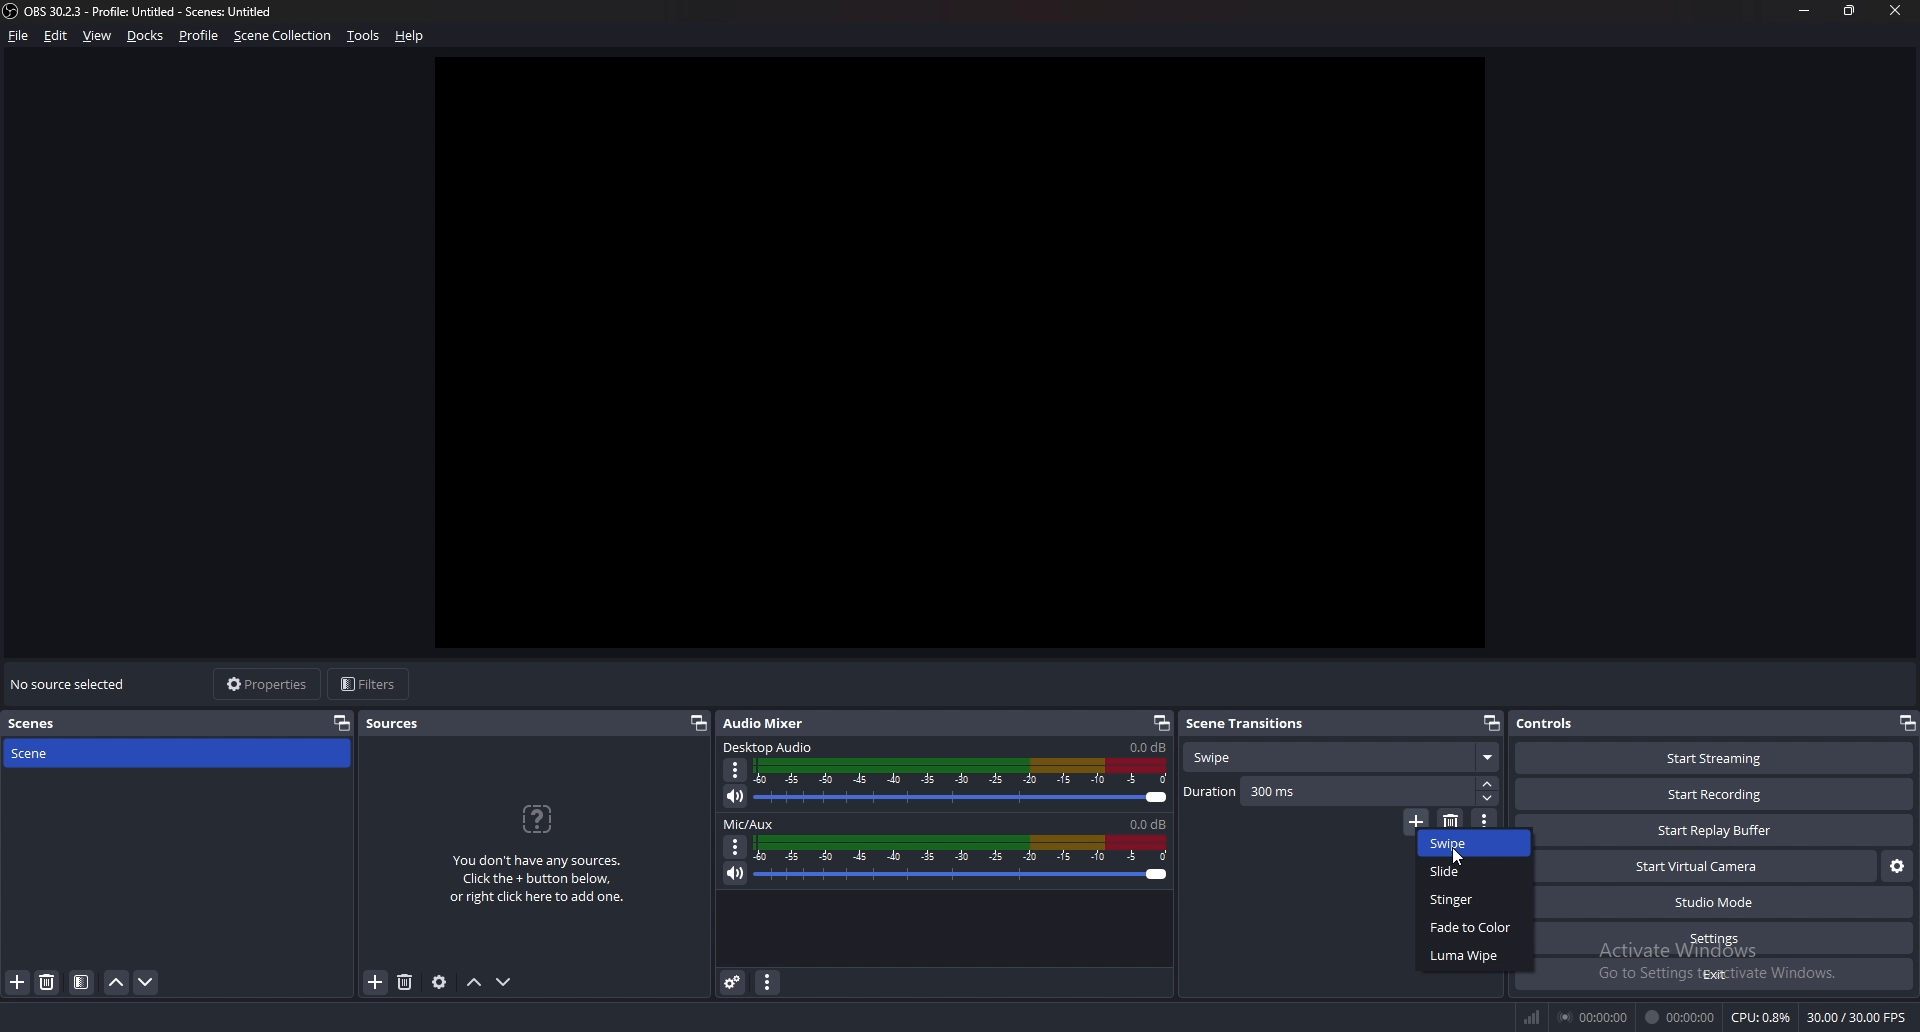 Image resolution: width=1920 pixels, height=1032 pixels. I want to click on remove scene, so click(50, 981).